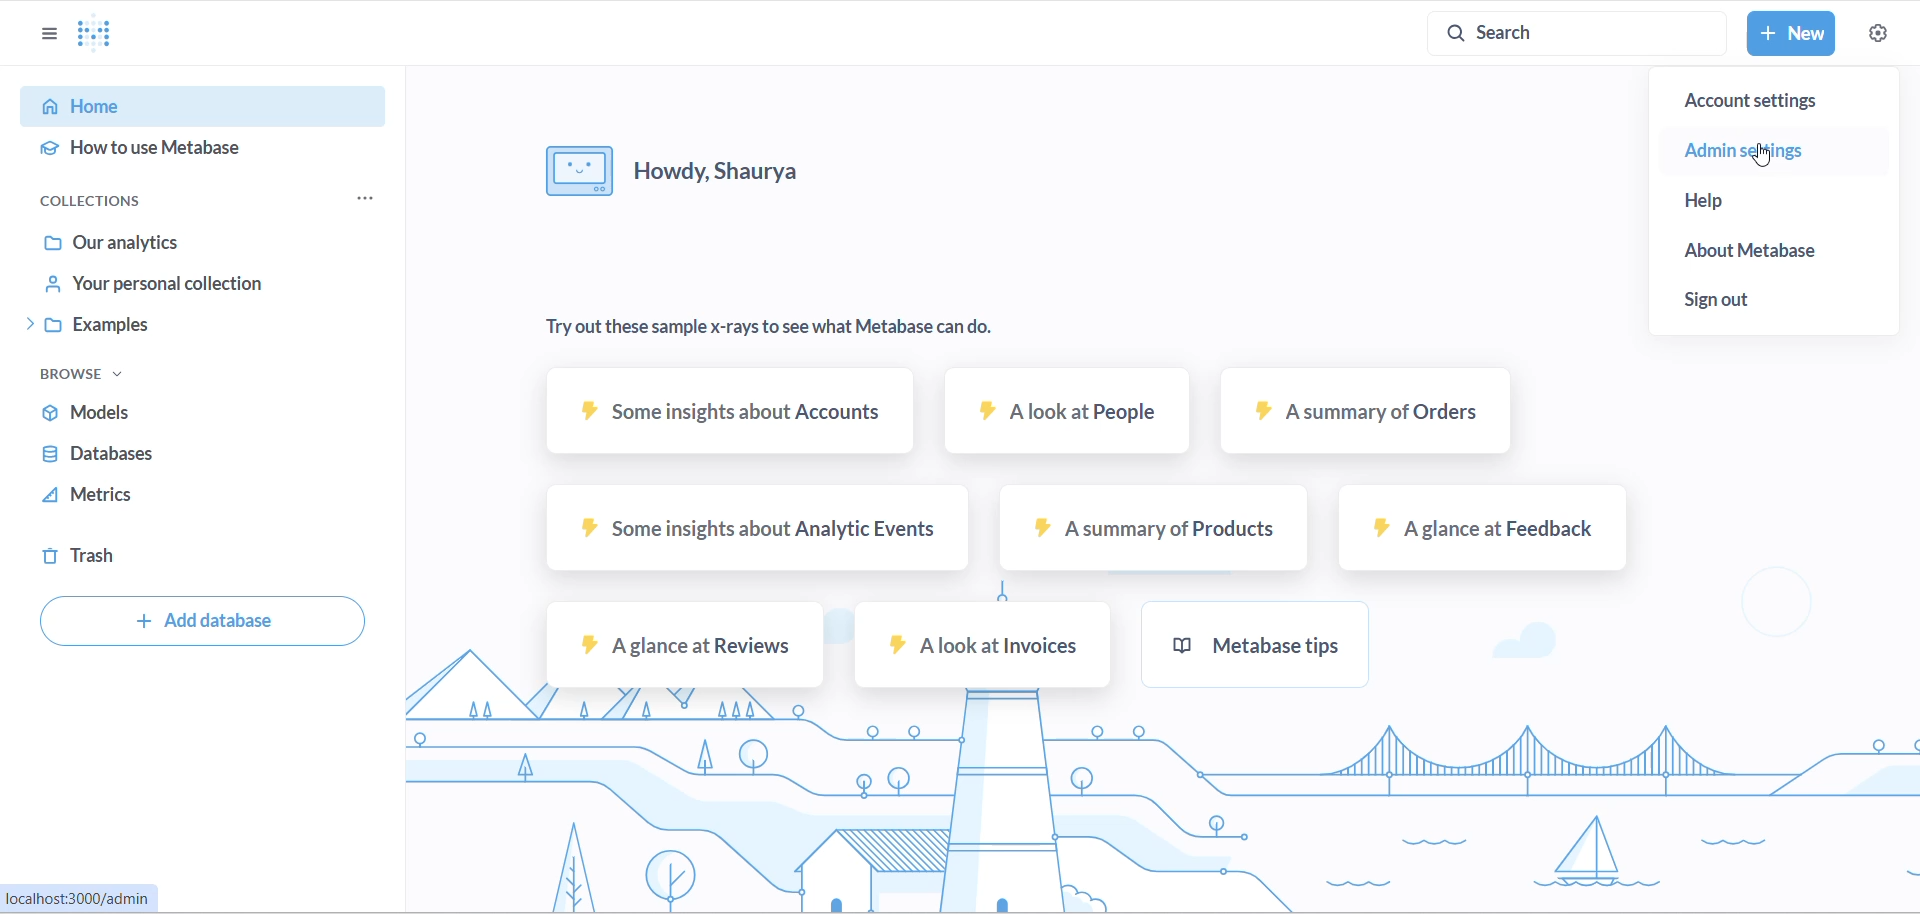 The width and height of the screenshot is (1920, 914). Describe the element at coordinates (176, 106) in the screenshot. I see `HOME` at that location.